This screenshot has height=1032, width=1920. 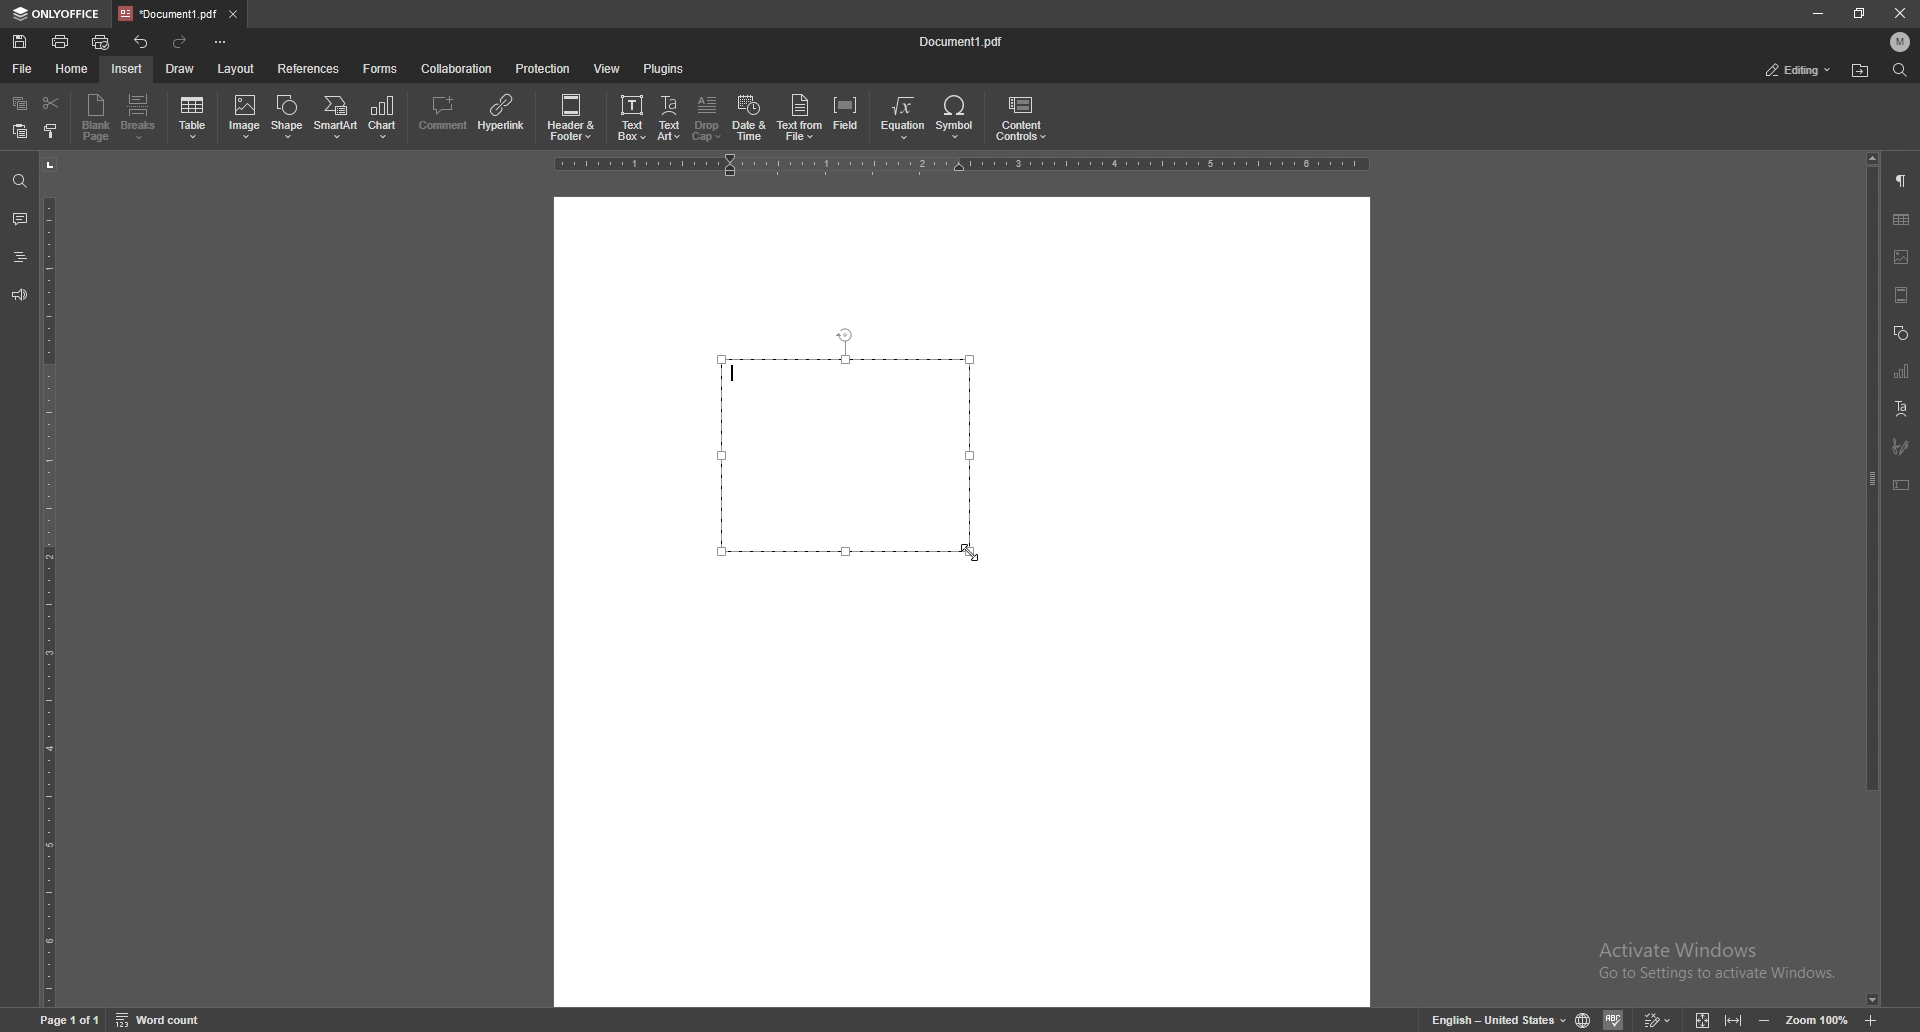 I want to click on image, so click(x=1903, y=257).